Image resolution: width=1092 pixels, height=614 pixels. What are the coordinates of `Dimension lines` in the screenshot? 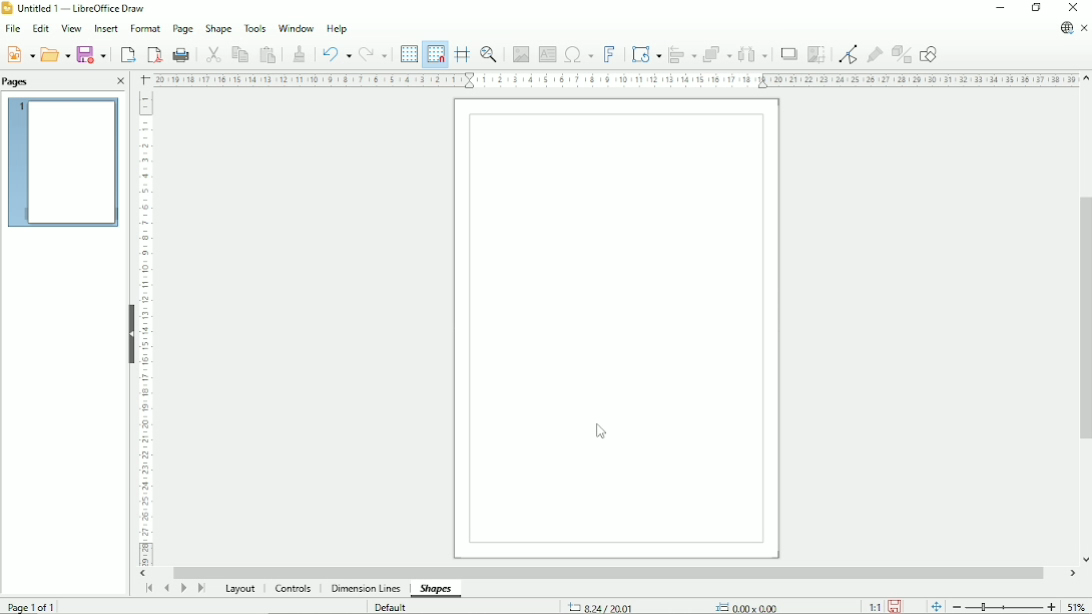 It's located at (367, 589).